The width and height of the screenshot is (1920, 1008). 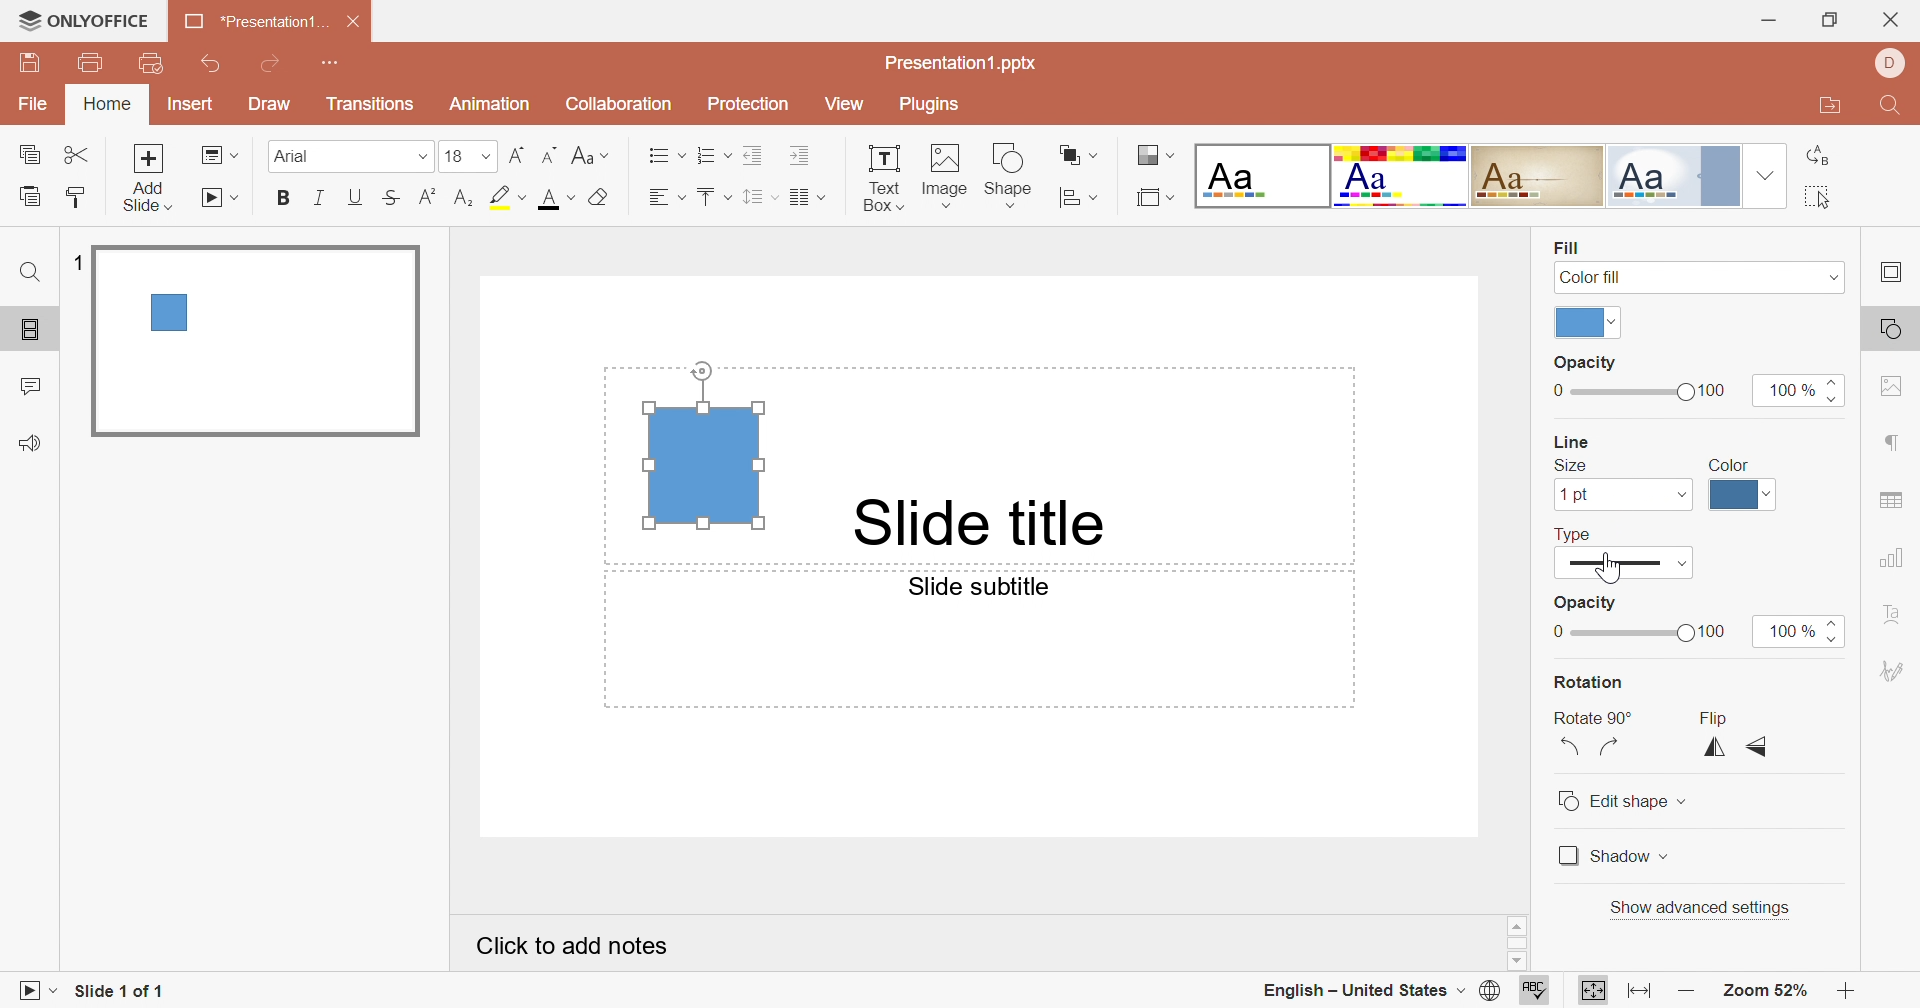 I want to click on Rotation, so click(x=1594, y=681).